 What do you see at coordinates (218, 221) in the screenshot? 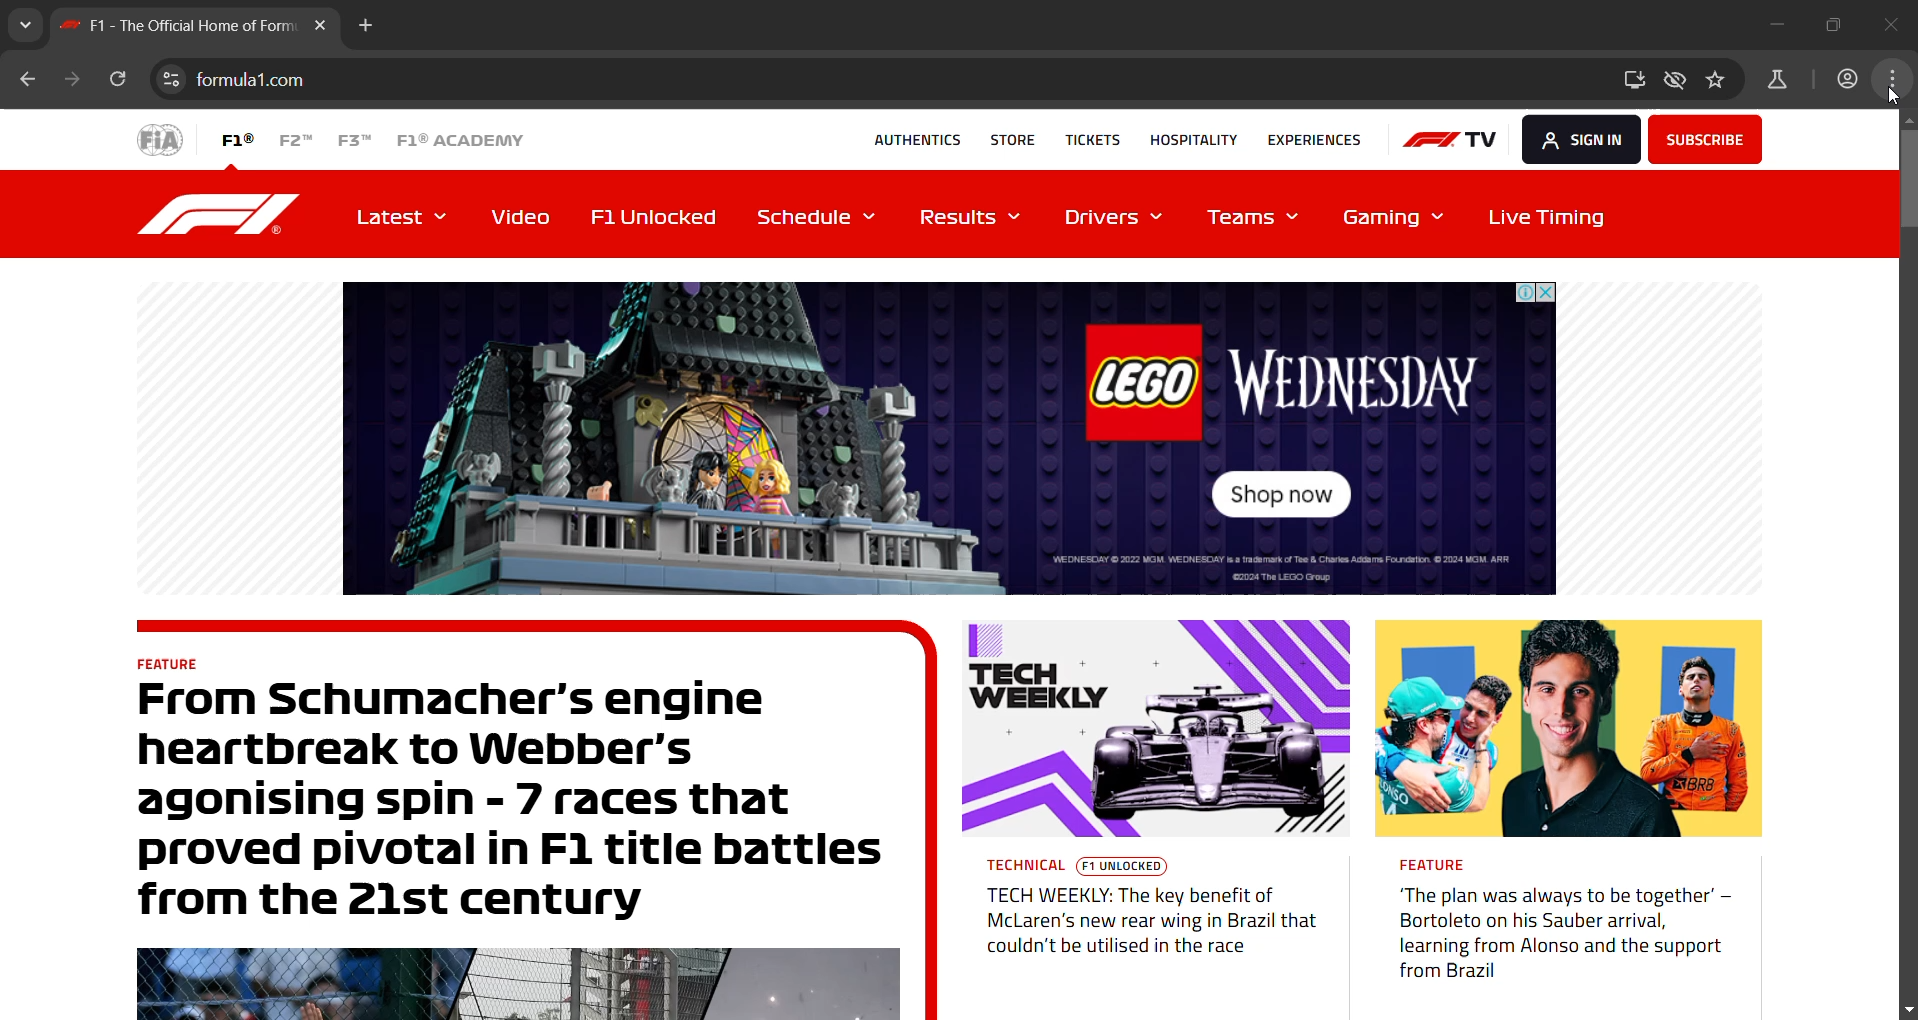
I see `F1 logo` at bounding box center [218, 221].